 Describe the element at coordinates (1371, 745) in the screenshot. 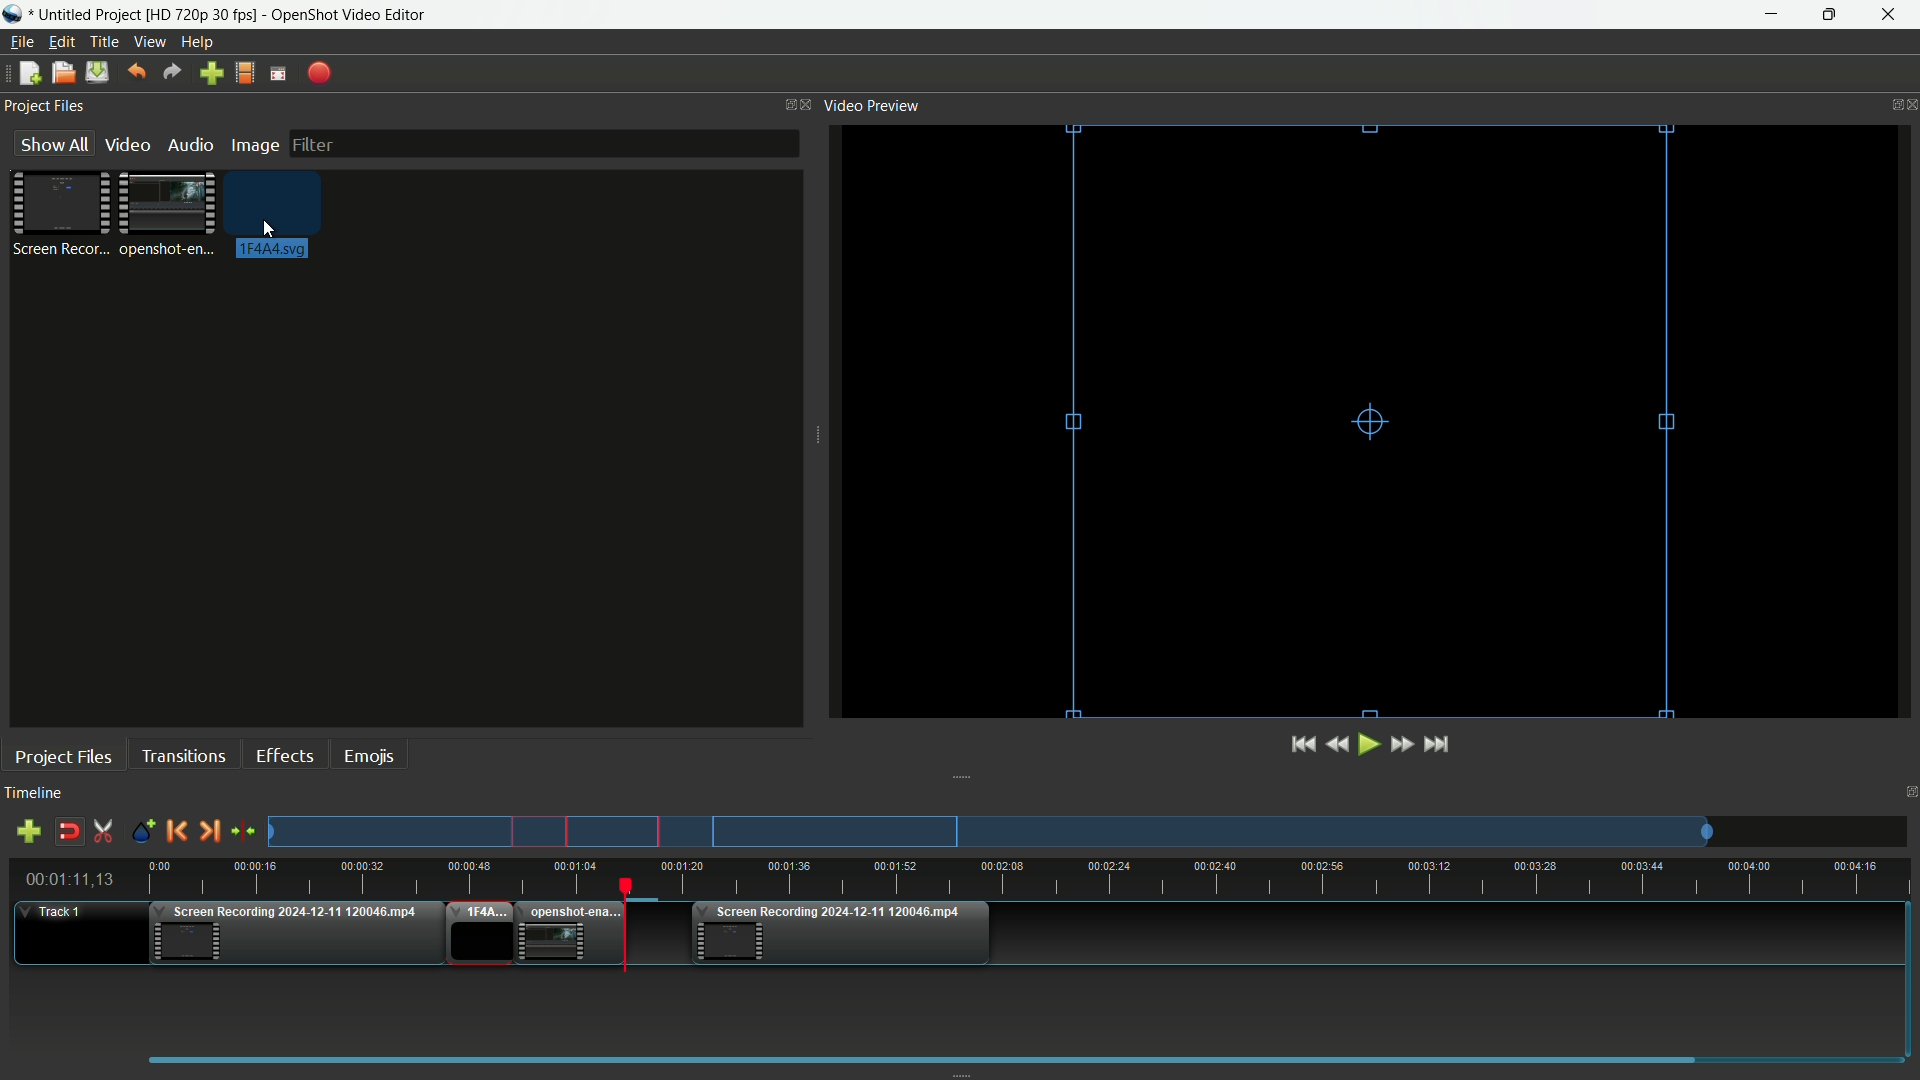

I see `Play or pause` at that location.